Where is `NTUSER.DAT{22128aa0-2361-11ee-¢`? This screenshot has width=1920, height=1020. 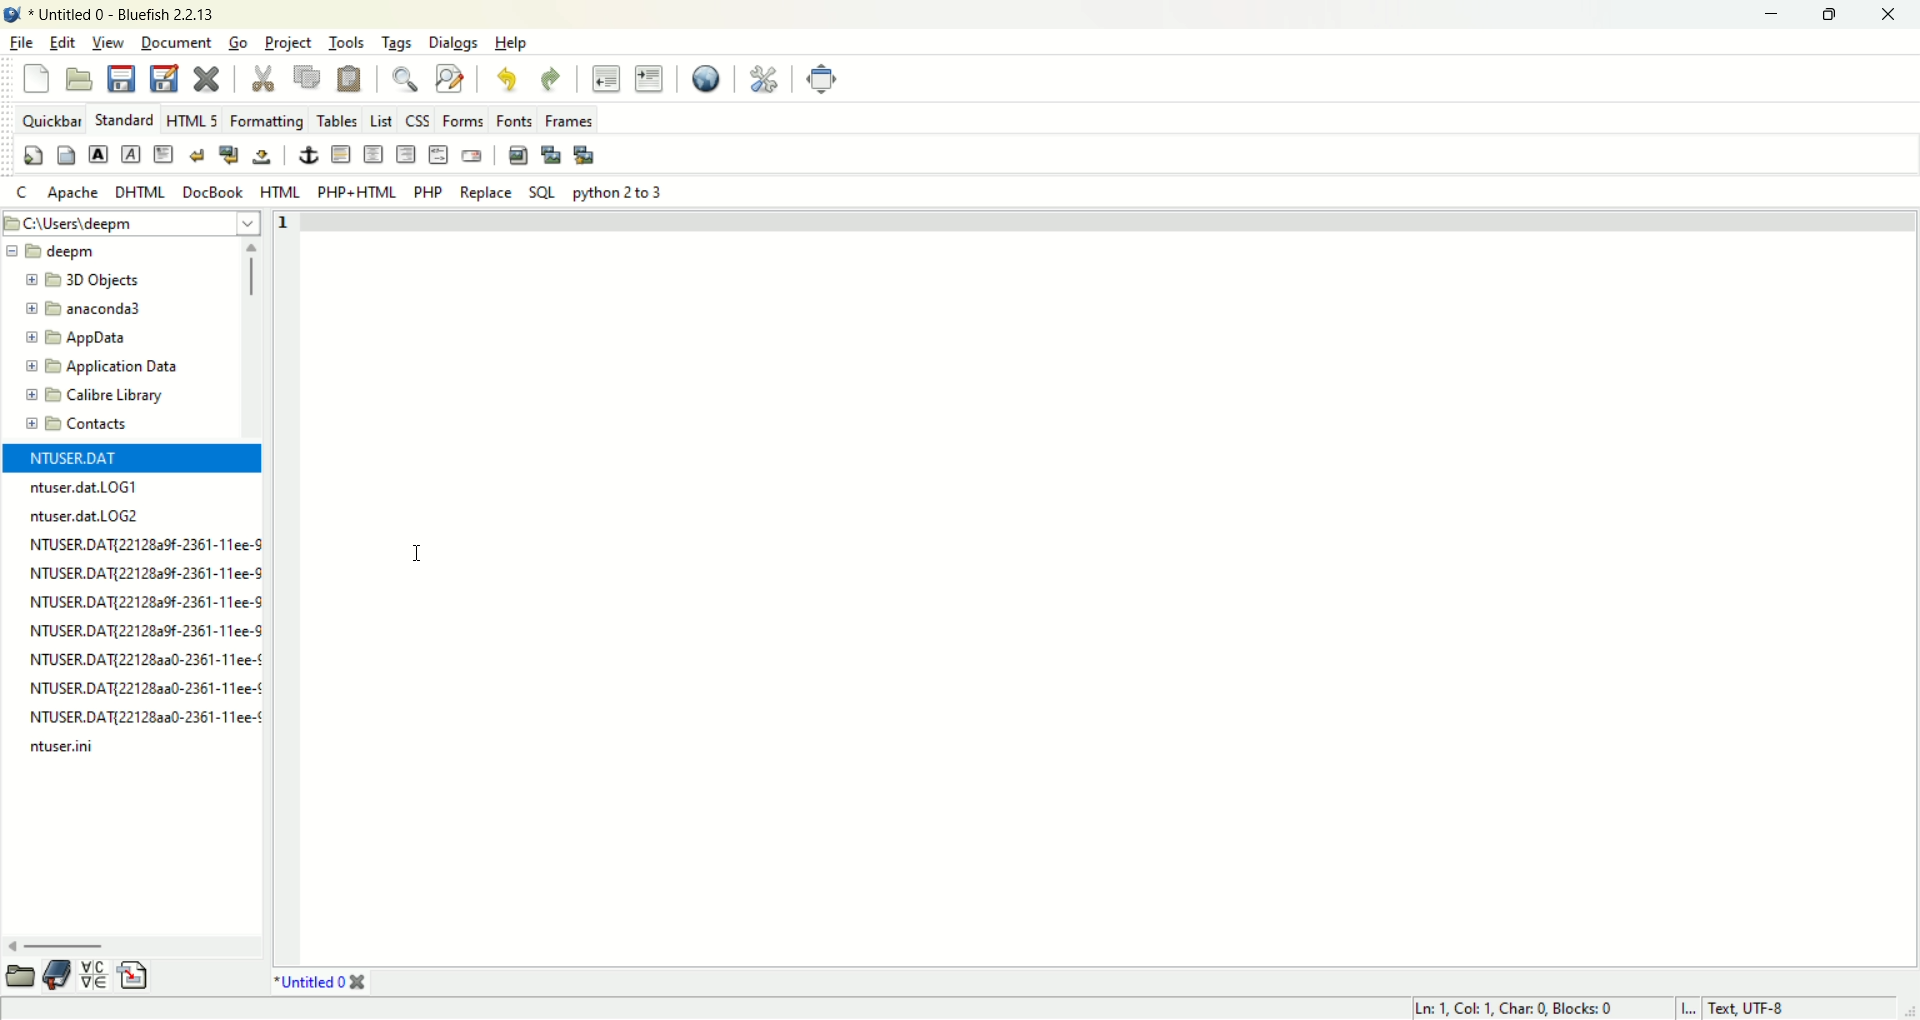
NTUSER.DAT{22128aa0-2361-11ee-¢ is located at coordinates (144, 716).